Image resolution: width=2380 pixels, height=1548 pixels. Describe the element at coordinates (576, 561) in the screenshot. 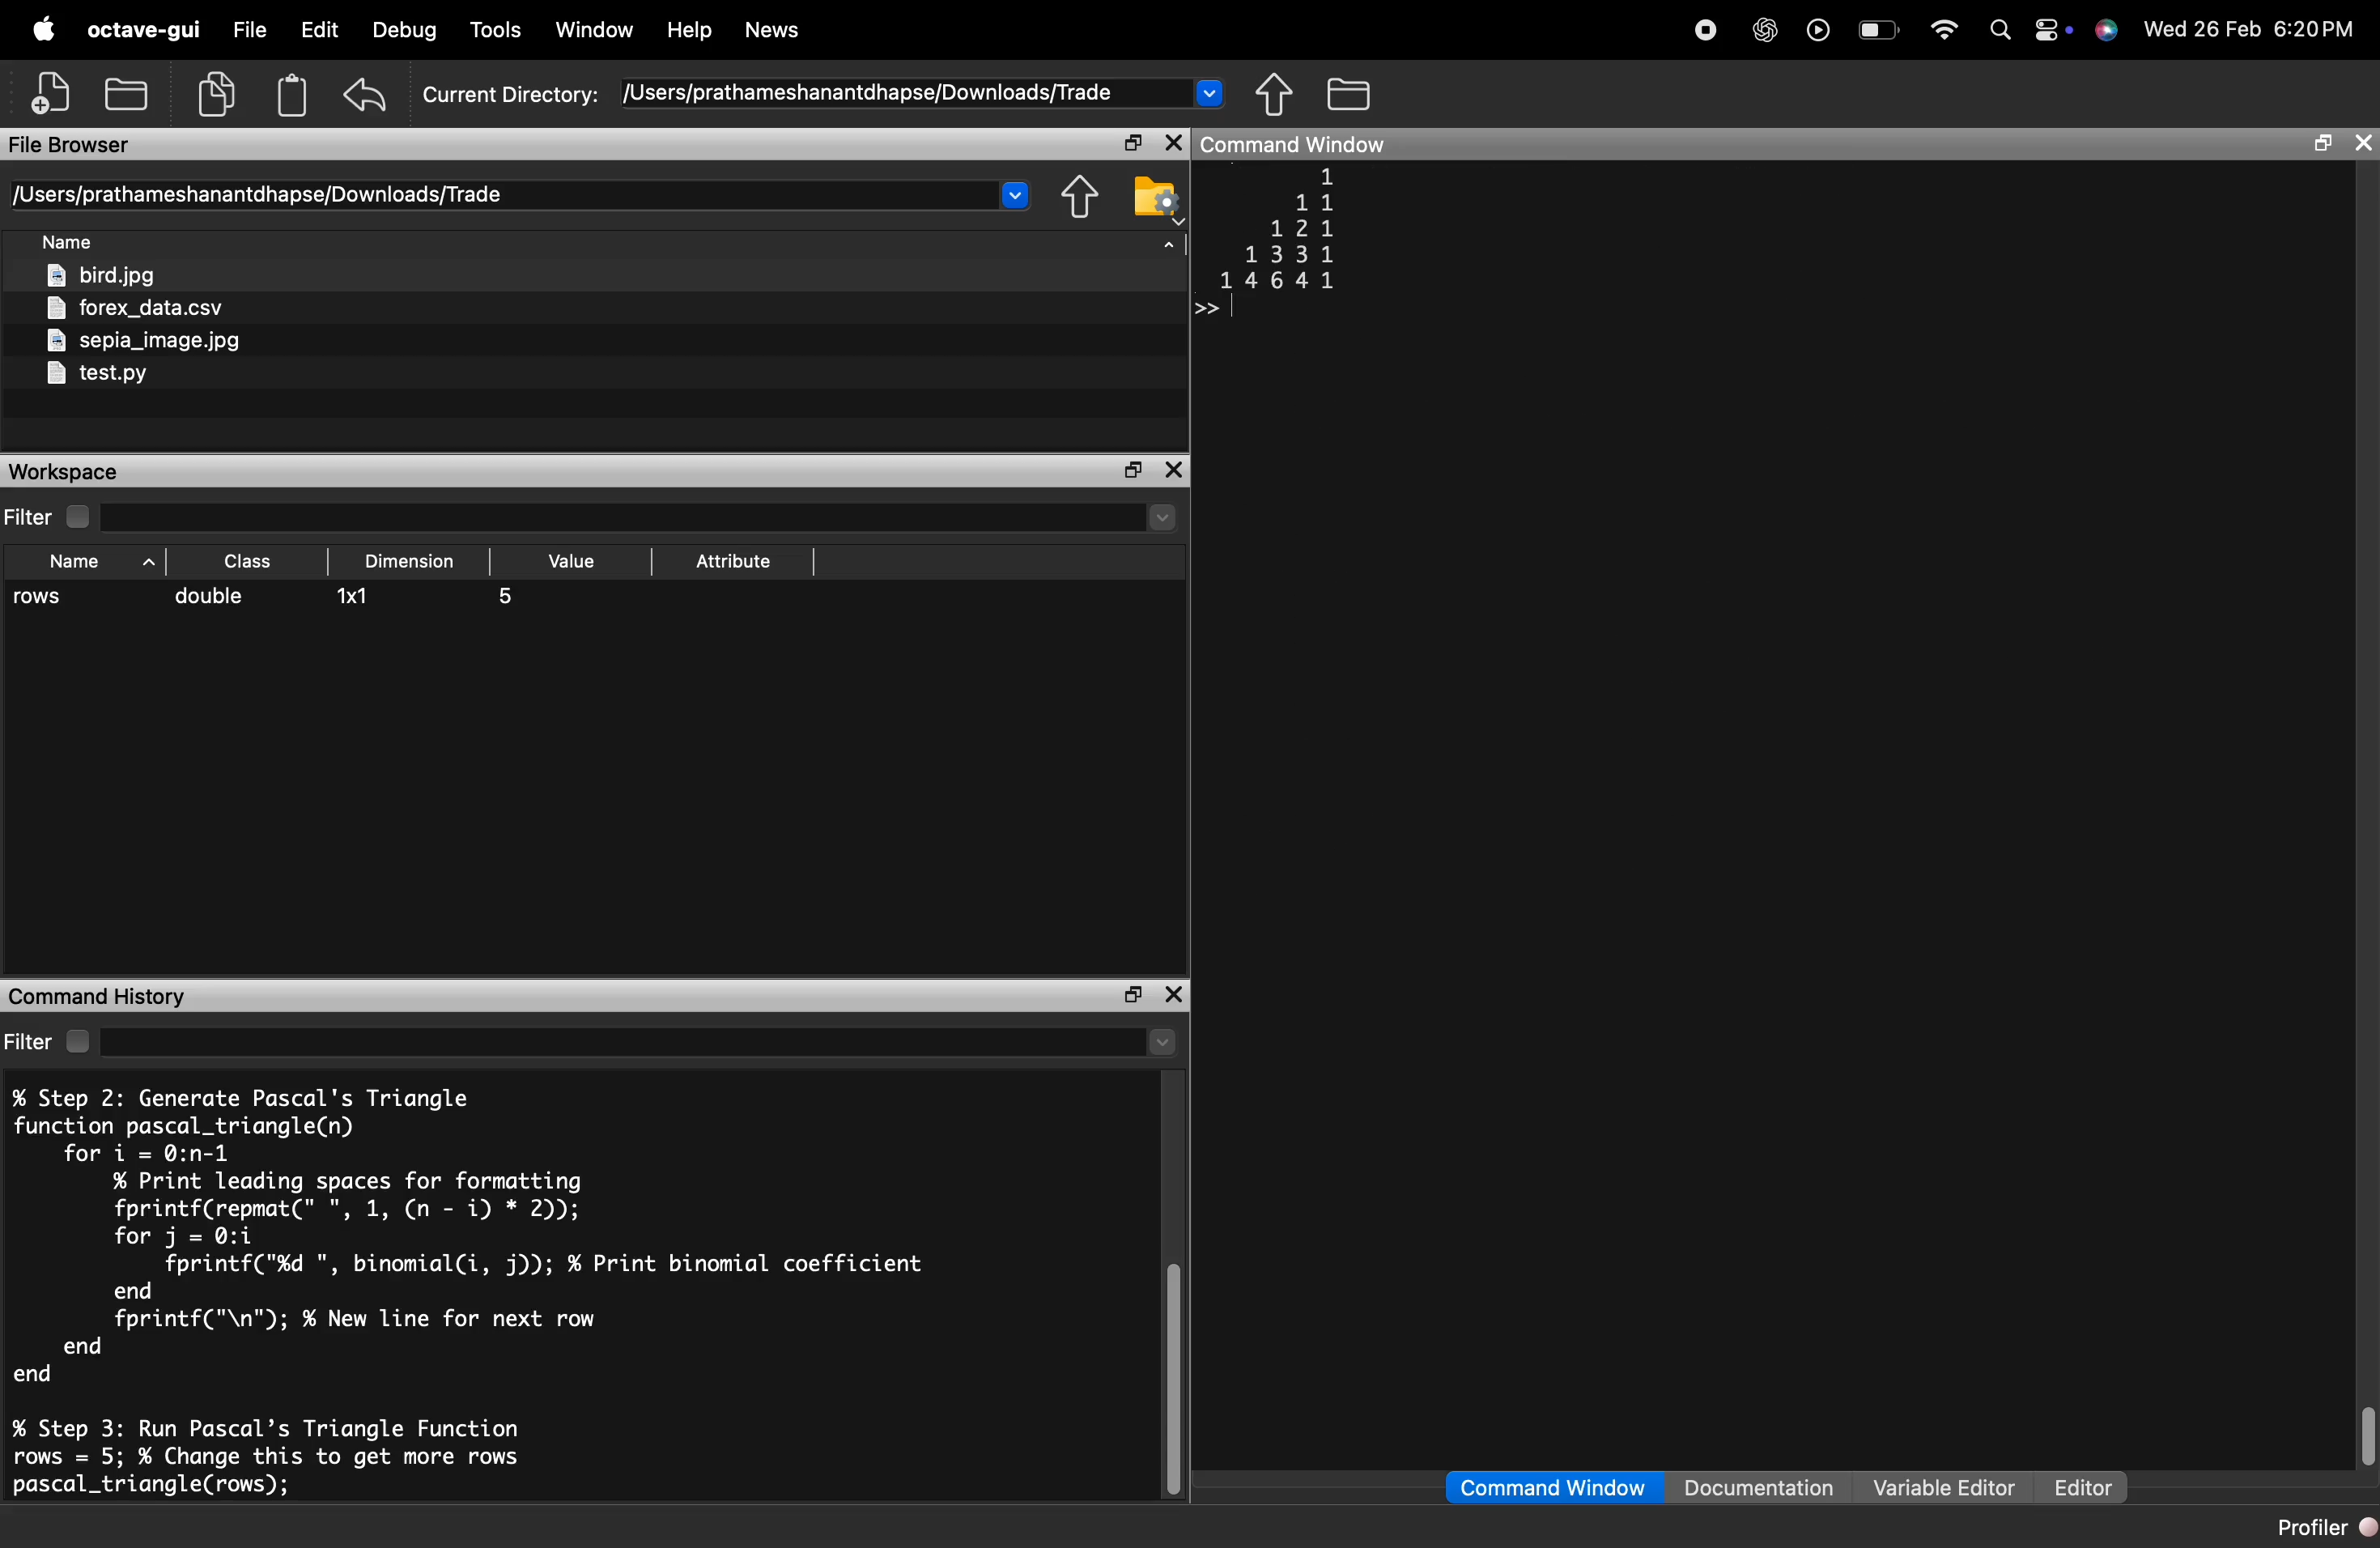

I see `Value` at that location.